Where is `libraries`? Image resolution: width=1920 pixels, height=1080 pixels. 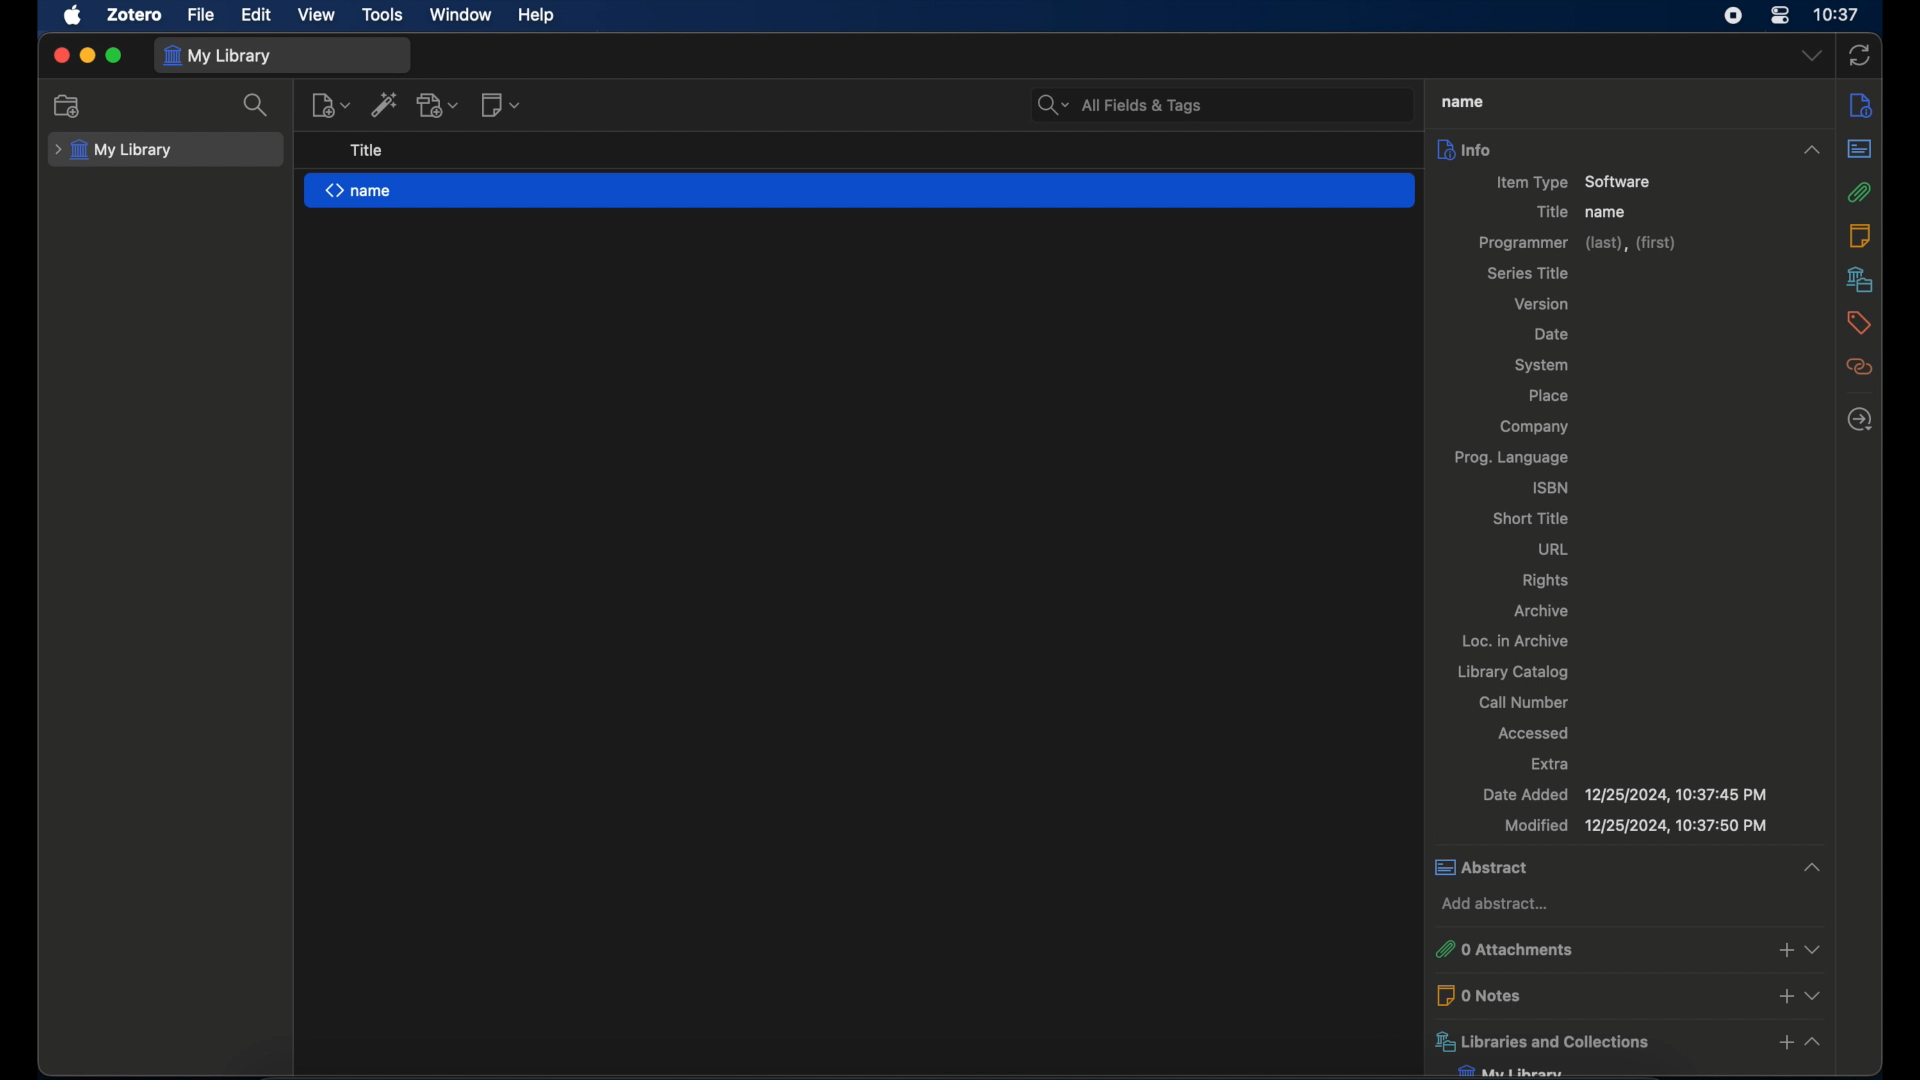
libraries is located at coordinates (1859, 279).